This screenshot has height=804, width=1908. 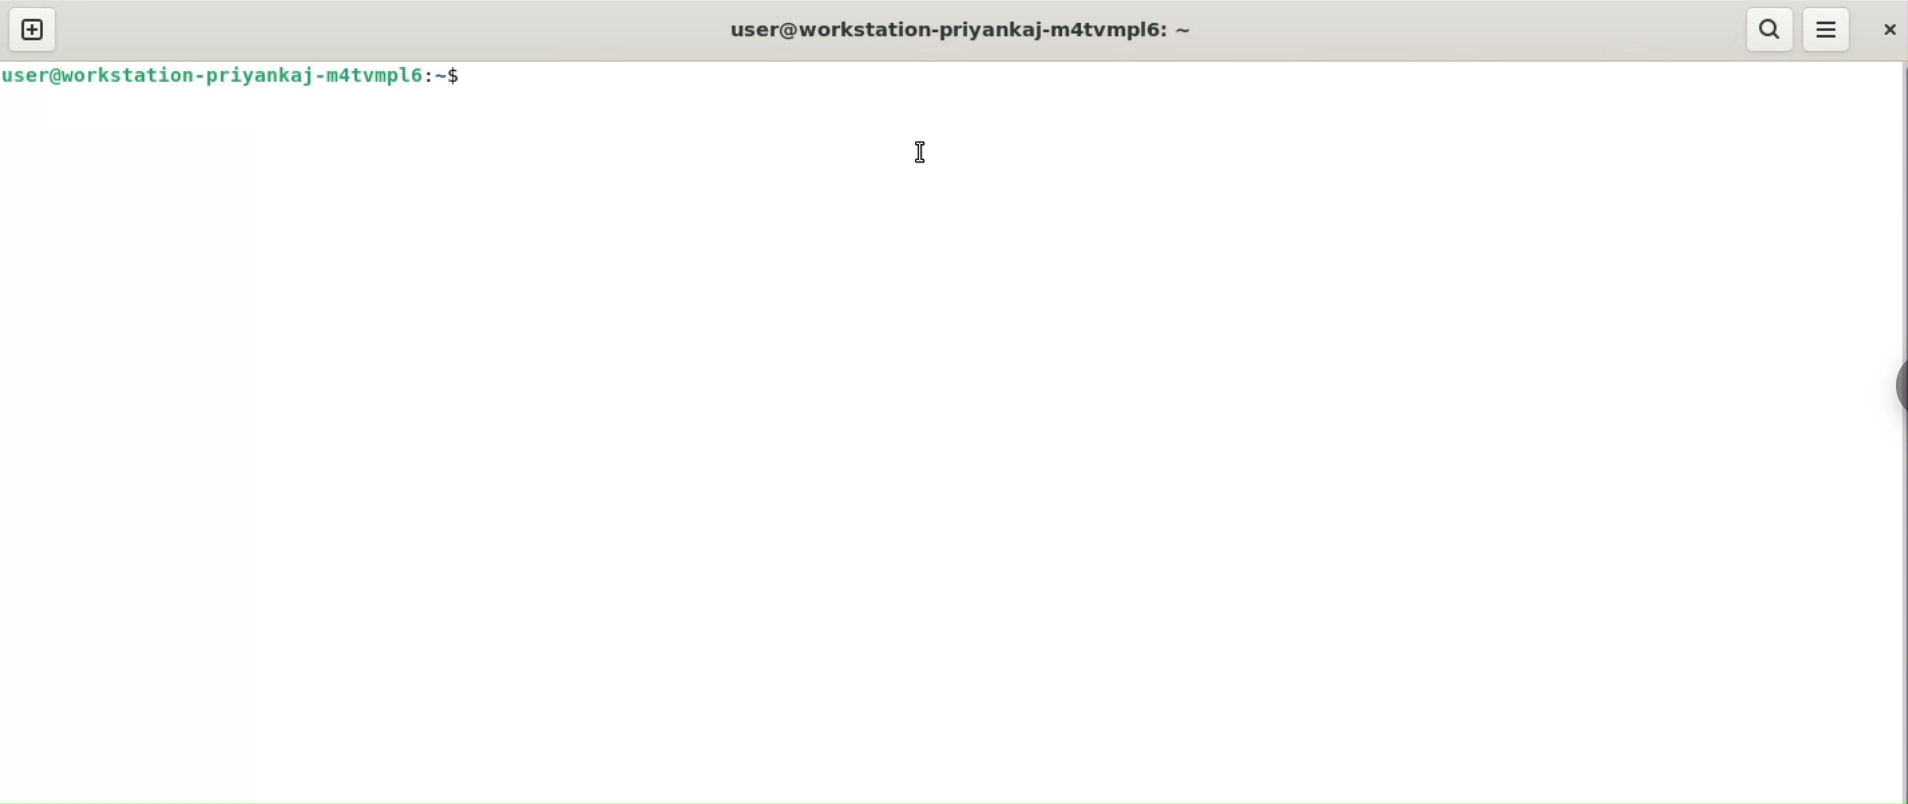 I want to click on user@workstation-priyankaj-m4tvmlp6:~, so click(x=970, y=28).